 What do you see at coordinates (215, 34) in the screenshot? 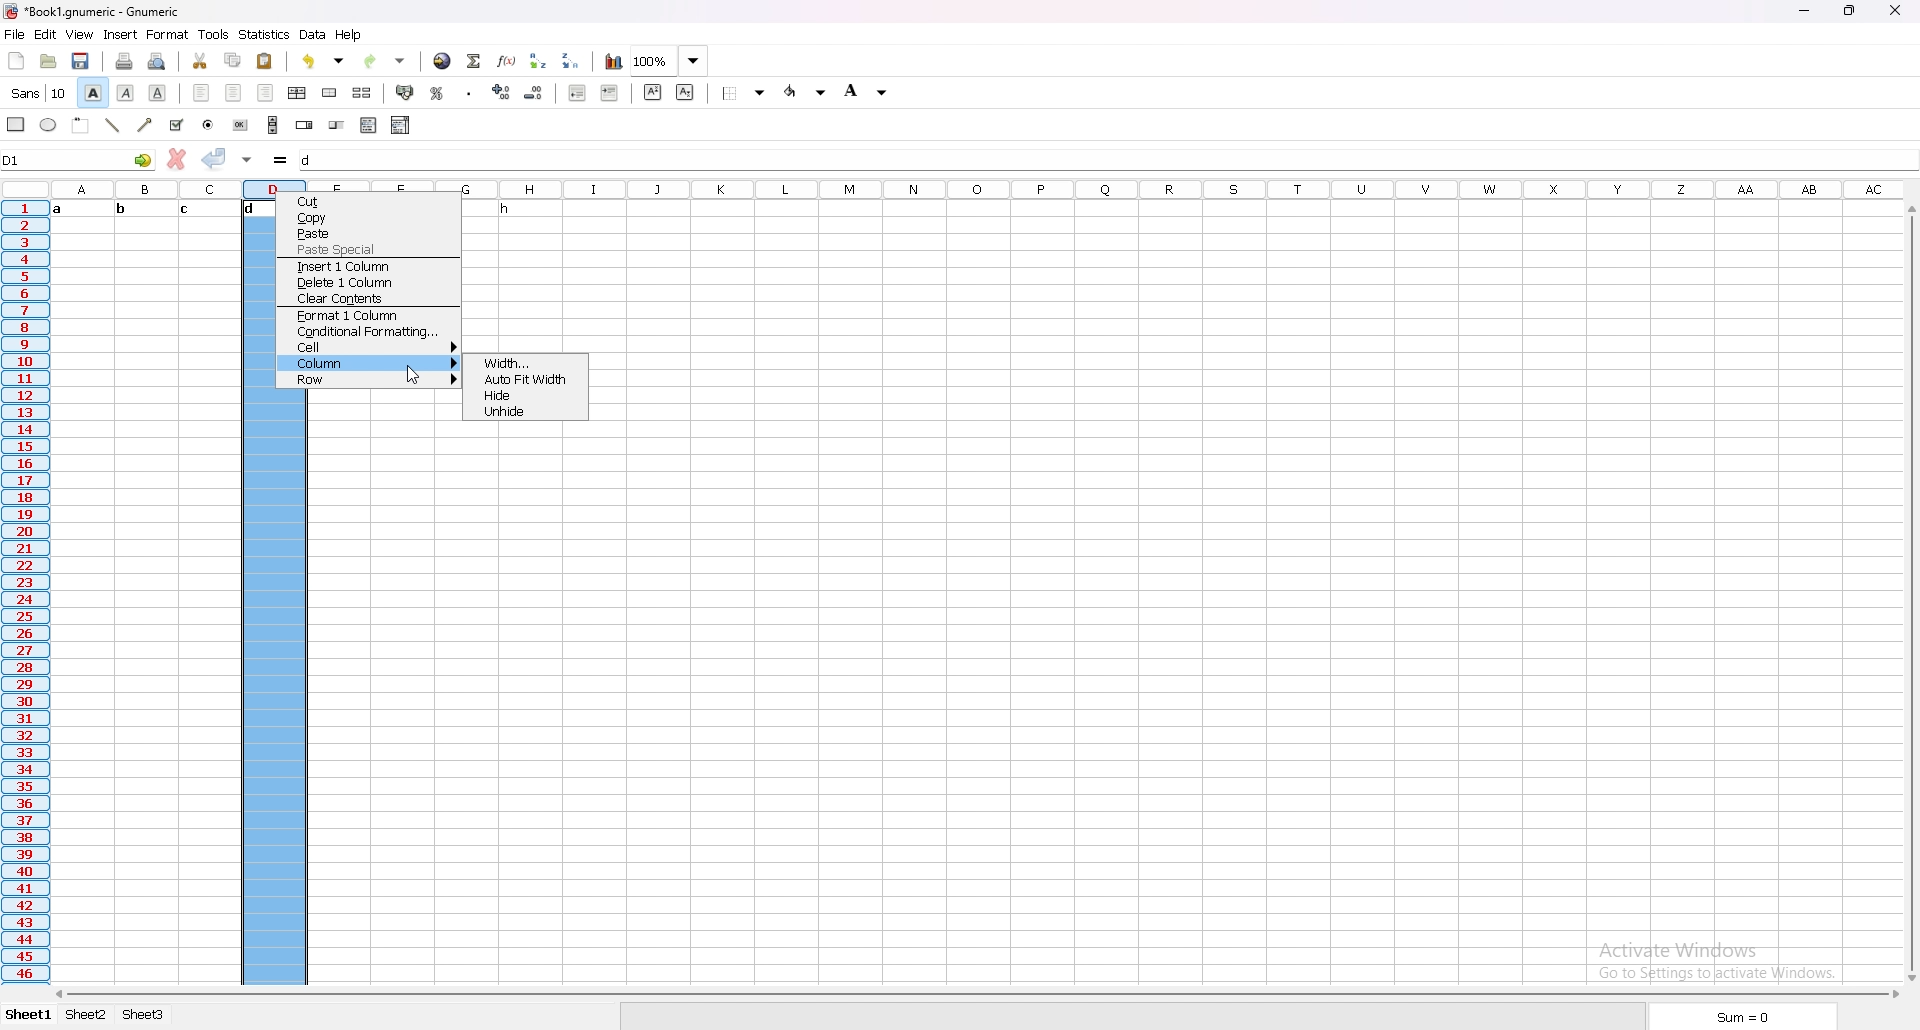
I see `tools` at bounding box center [215, 34].